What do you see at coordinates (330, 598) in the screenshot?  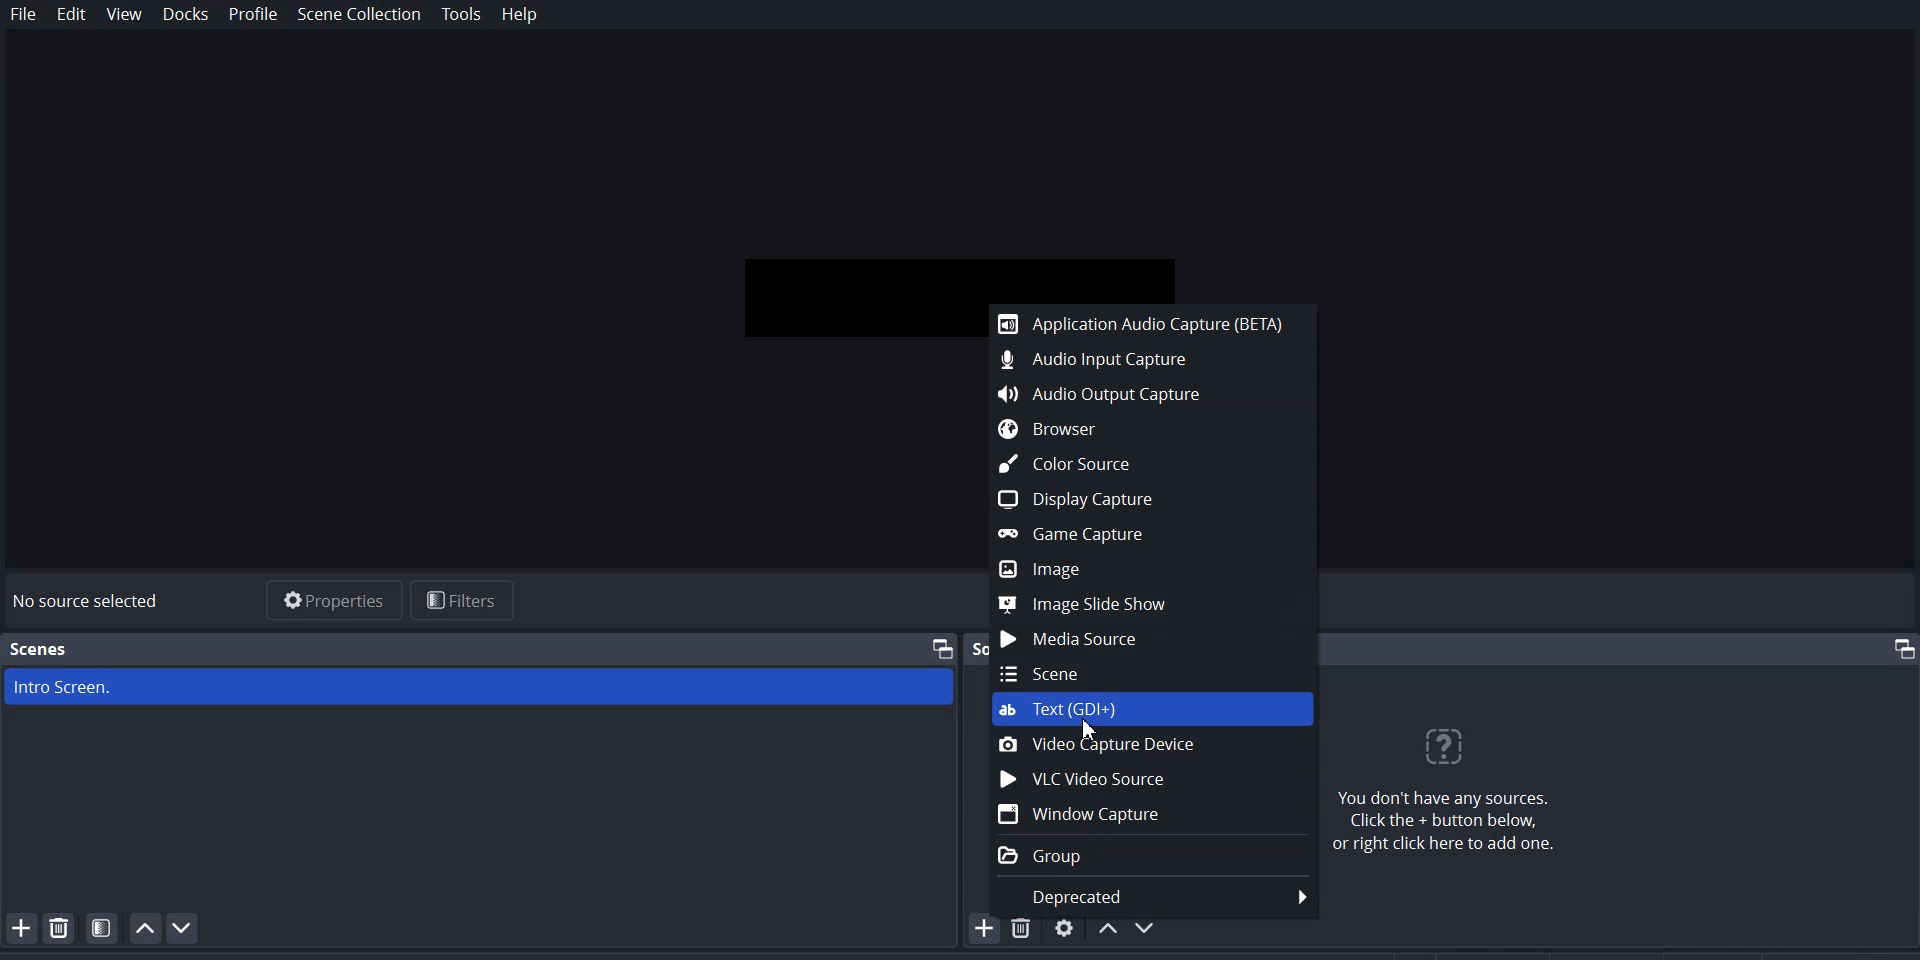 I see `Properties` at bounding box center [330, 598].